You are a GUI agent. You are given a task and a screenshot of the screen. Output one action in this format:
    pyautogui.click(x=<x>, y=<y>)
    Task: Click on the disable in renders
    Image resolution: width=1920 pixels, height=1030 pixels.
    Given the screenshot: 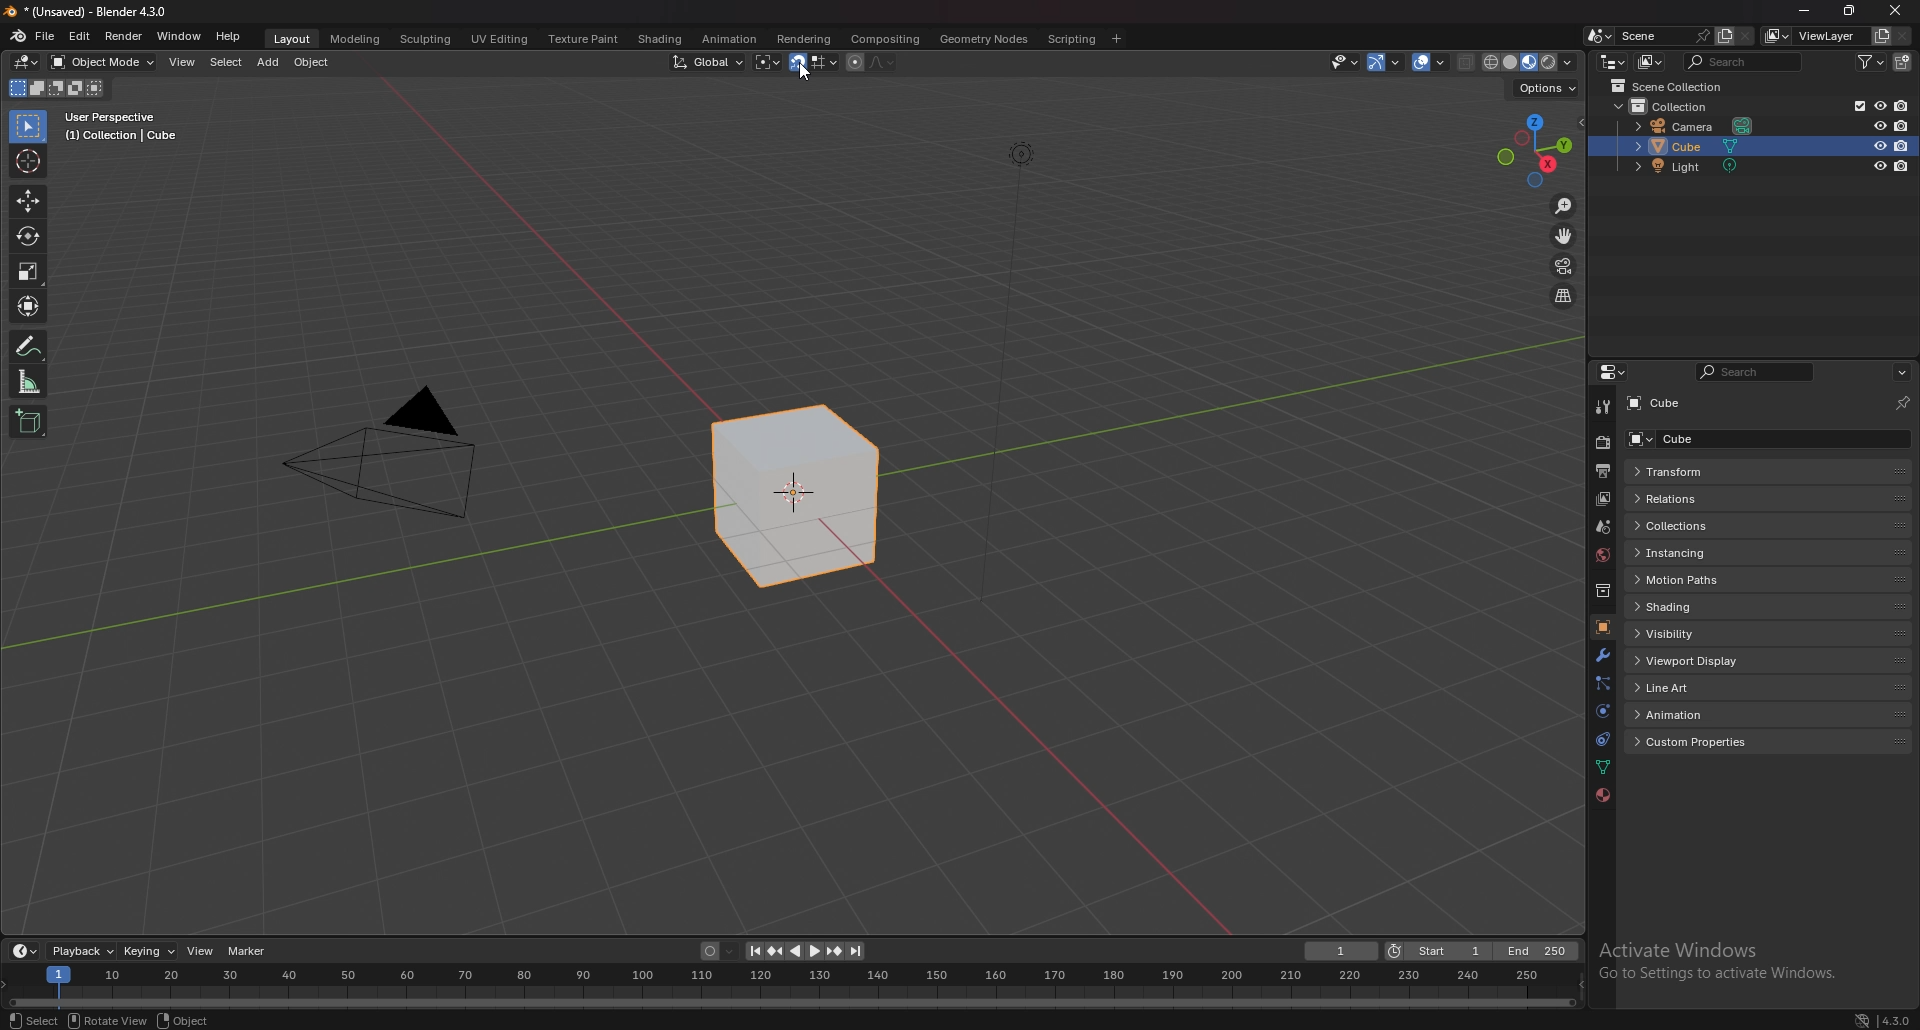 What is the action you would take?
    pyautogui.click(x=1902, y=166)
    